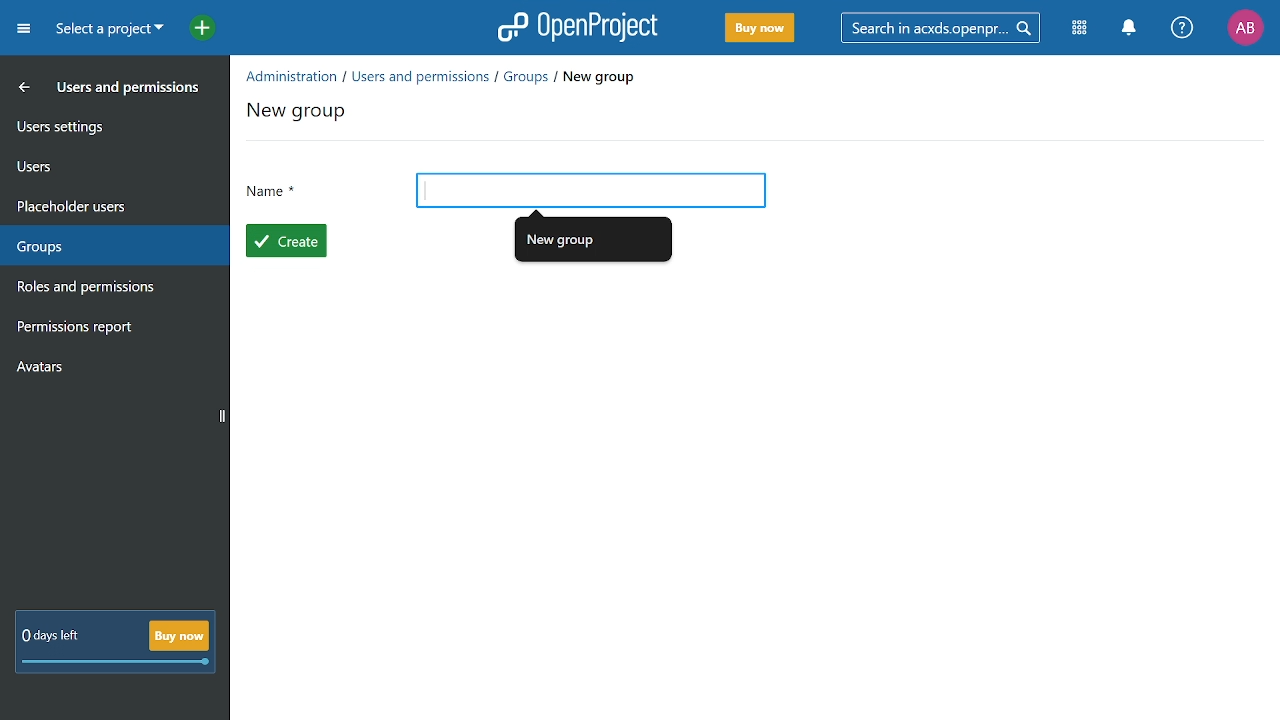  I want to click on Buy now, so click(178, 635).